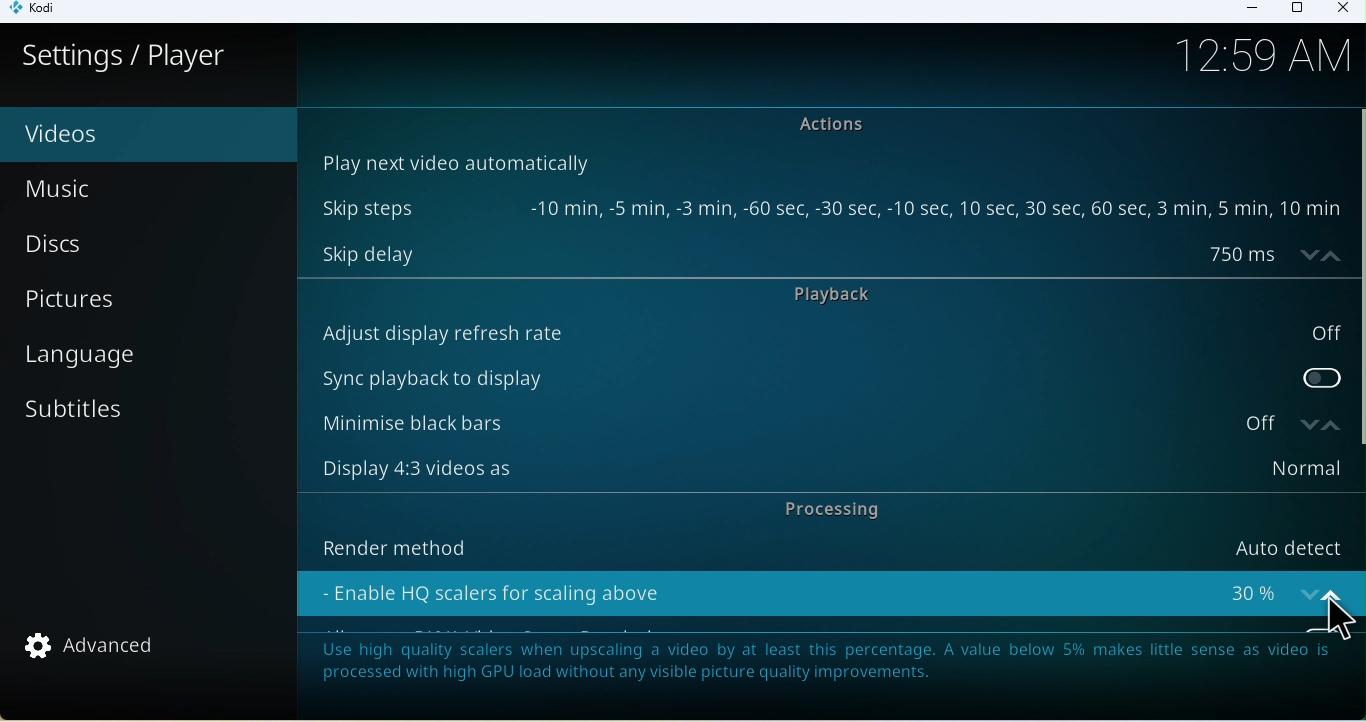 Image resolution: width=1366 pixels, height=722 pixels. What do you see at coordinates (840, 125) in the screenshot?
I see `actions` at bounding box center [840, 125].